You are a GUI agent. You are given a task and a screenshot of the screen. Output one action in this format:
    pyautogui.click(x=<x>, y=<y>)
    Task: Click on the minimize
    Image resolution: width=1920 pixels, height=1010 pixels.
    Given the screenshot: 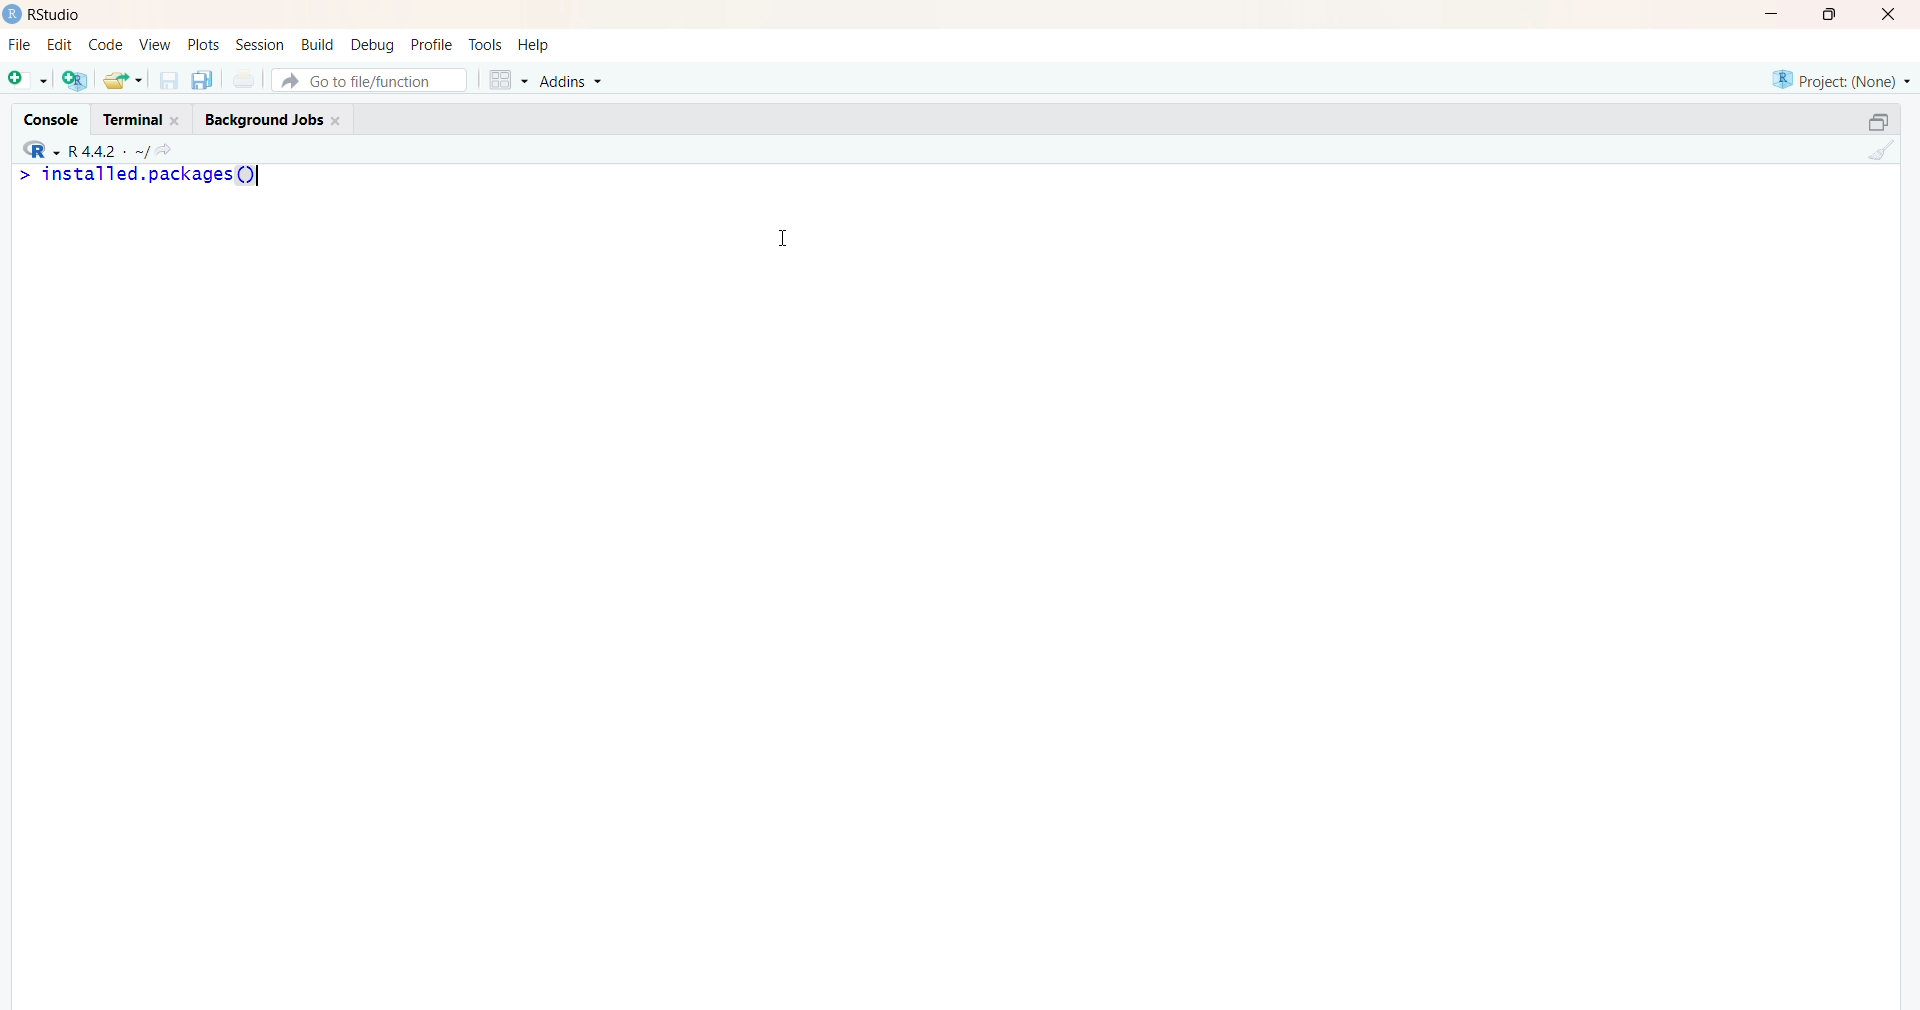 What is the action you would take?
    pyautogui.click(x=1767, y=14)
    